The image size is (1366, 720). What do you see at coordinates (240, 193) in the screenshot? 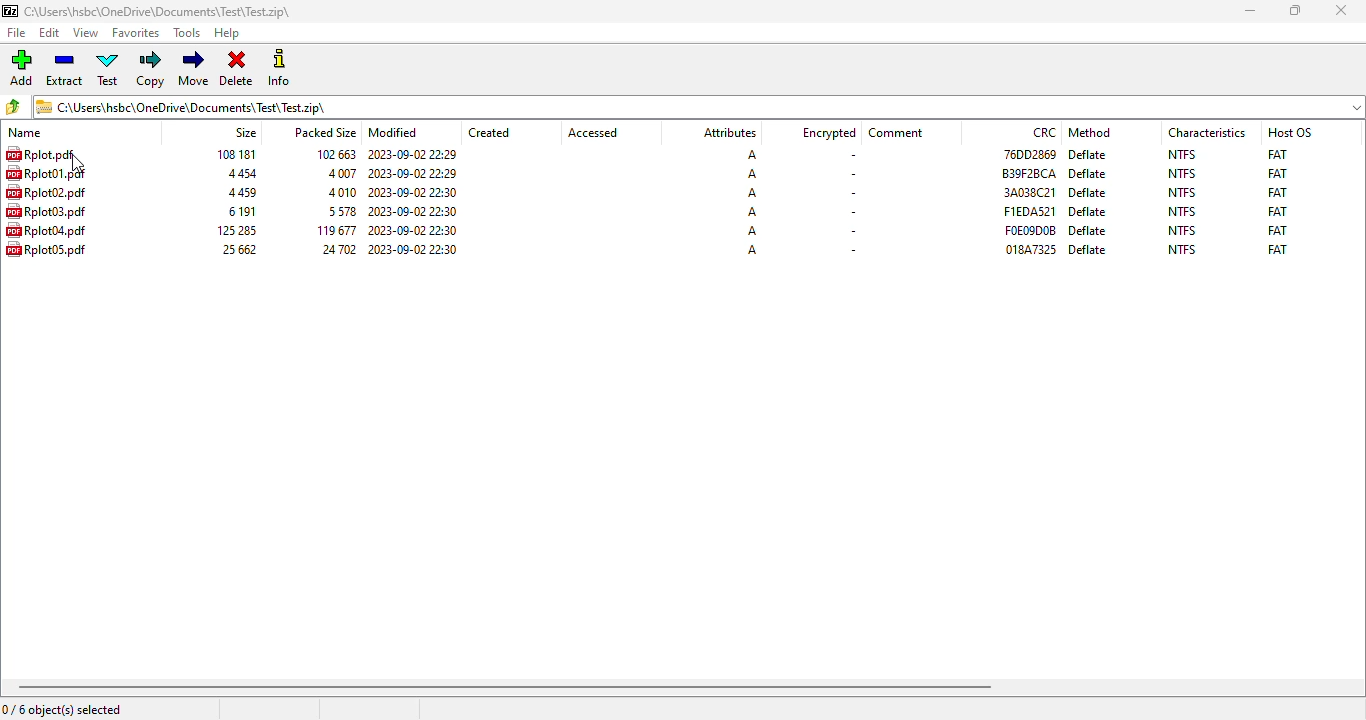
I see `size` at bounding box center [240, 193].